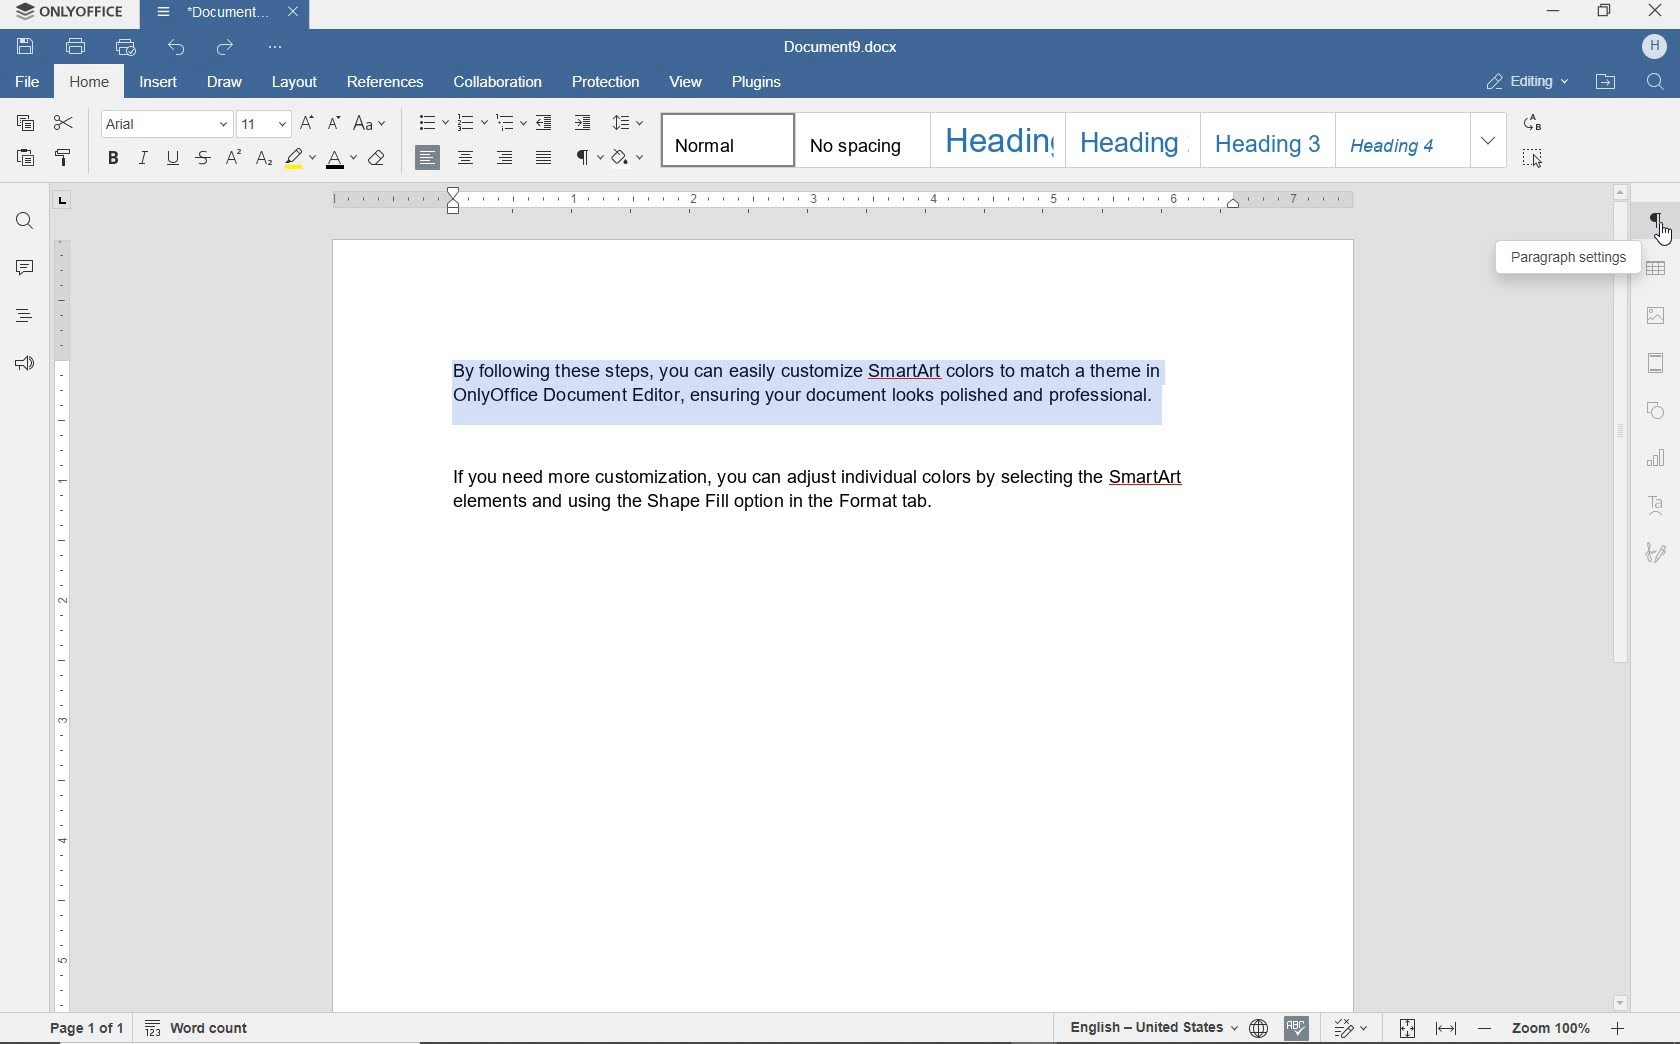 The height and width of the screenshot is (1044, 1680). What do you see at coordinates (1550, 1027) in the screenshot?
I see `zoom out or zoom in` at bounding box center [1550, 1027].